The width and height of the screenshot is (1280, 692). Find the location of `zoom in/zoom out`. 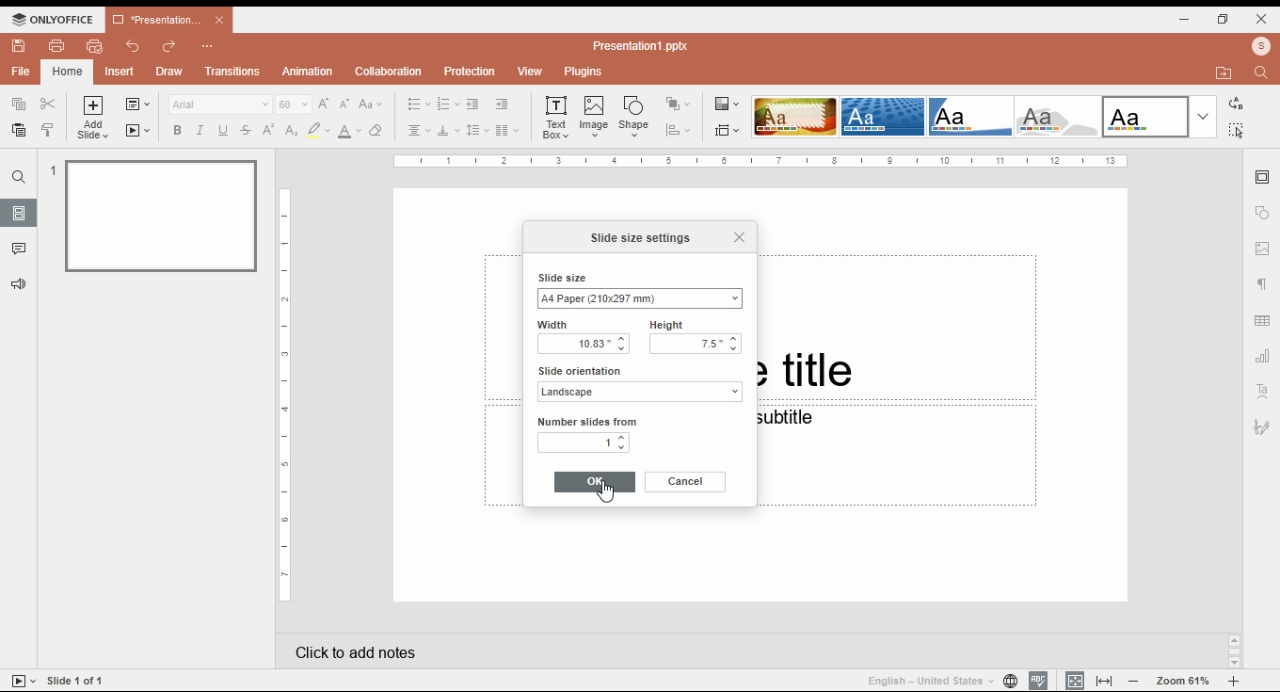

zoom in/zoom out is located at coordinates (1234, 681).